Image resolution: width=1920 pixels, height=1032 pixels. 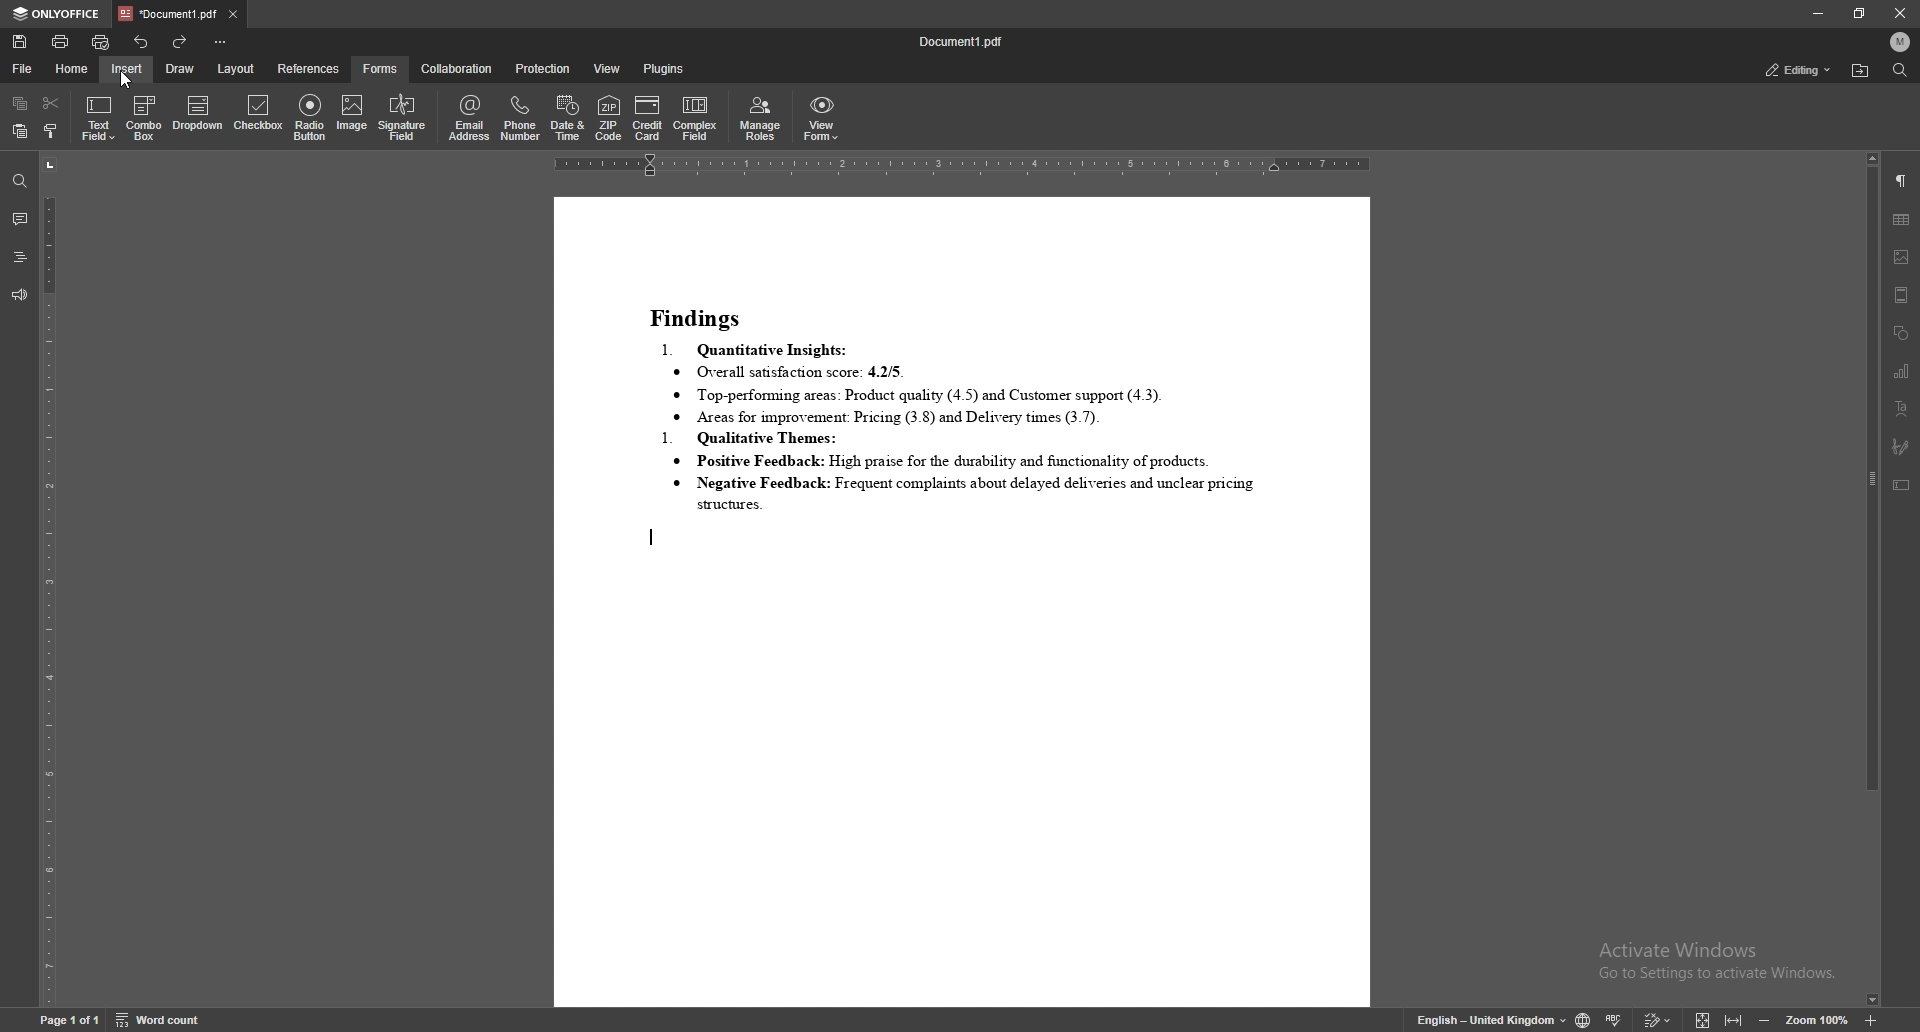 What do you see at coordinates (1902, 295) in the screenshot?
I see `header and footer` at bounding box center [1902, 295].